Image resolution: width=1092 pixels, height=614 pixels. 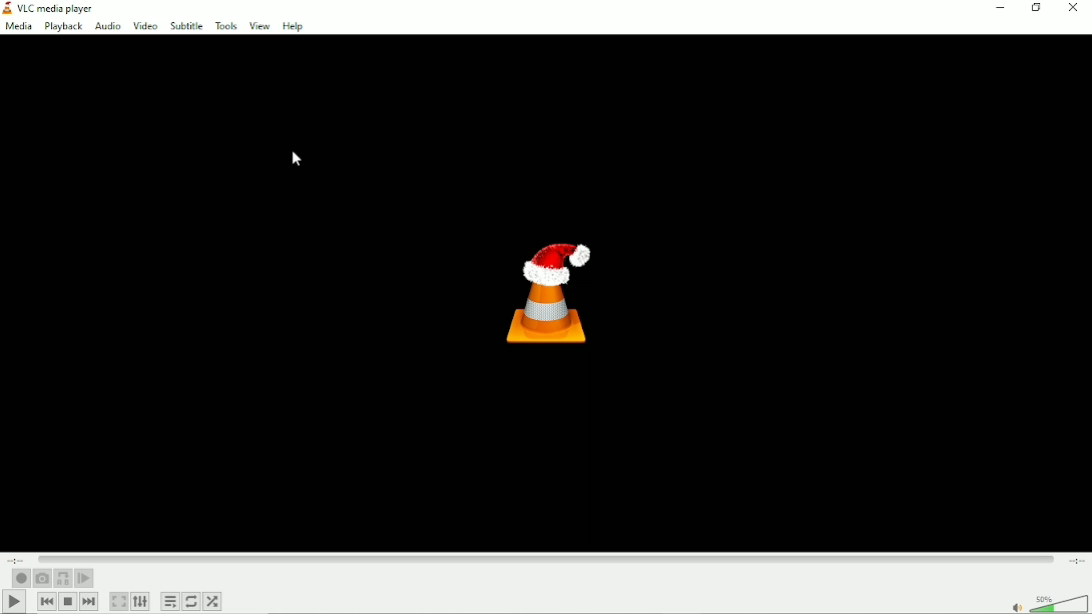 What do you see at coordinates (119, 601) in the screenshot?
I see `Toggle video in fullscreen` at bounding box center [119, 601].